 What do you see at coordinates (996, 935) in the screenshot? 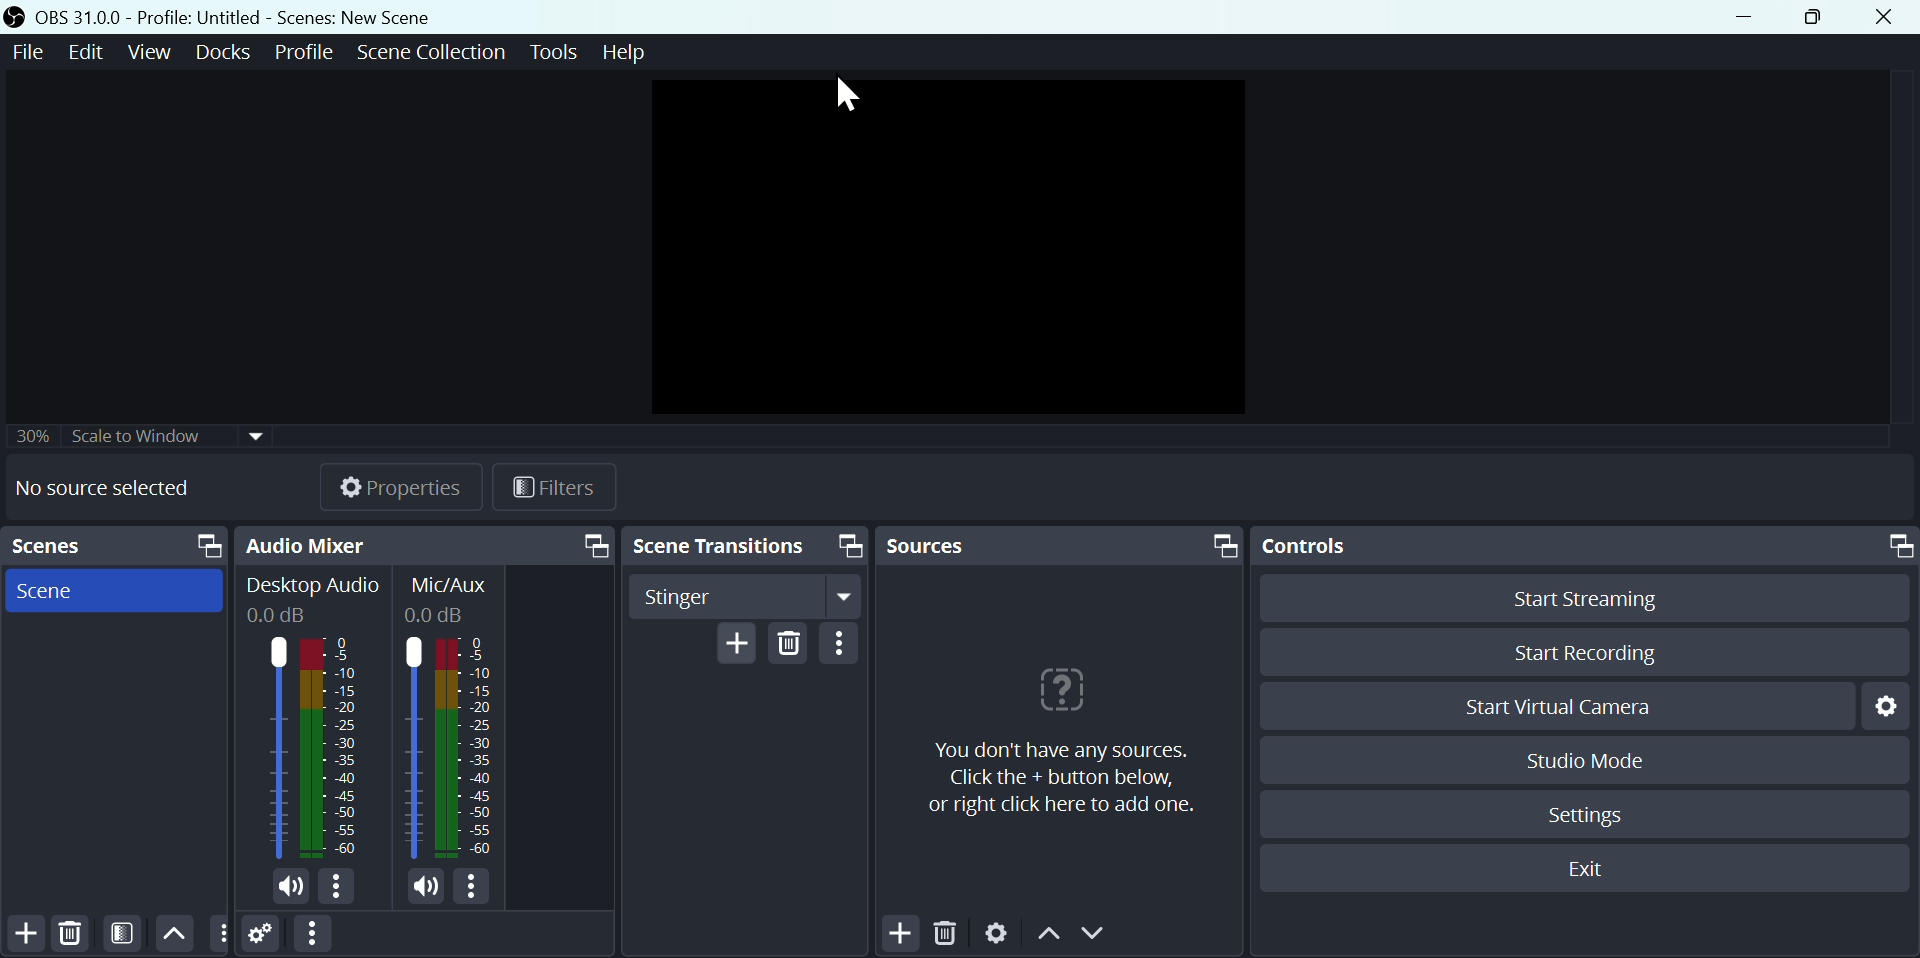
I see `Settings` at bounding box center [996, 935].